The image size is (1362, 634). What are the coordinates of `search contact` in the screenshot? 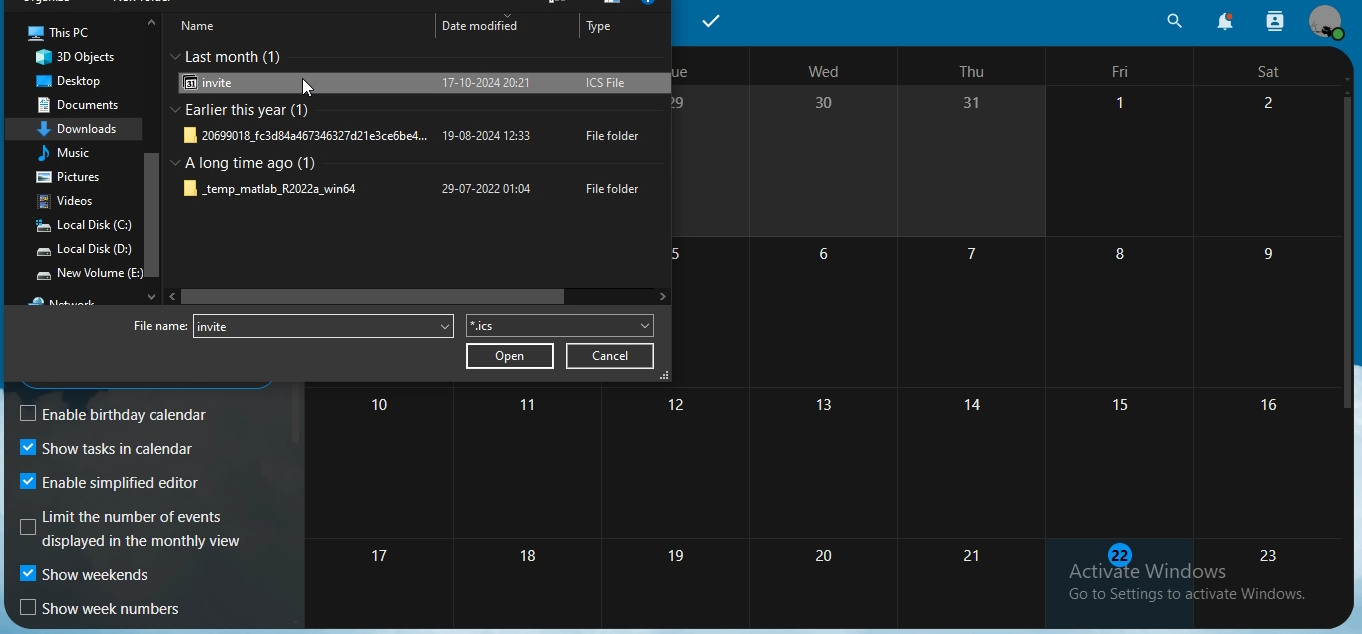 It's located at (1274, 19).